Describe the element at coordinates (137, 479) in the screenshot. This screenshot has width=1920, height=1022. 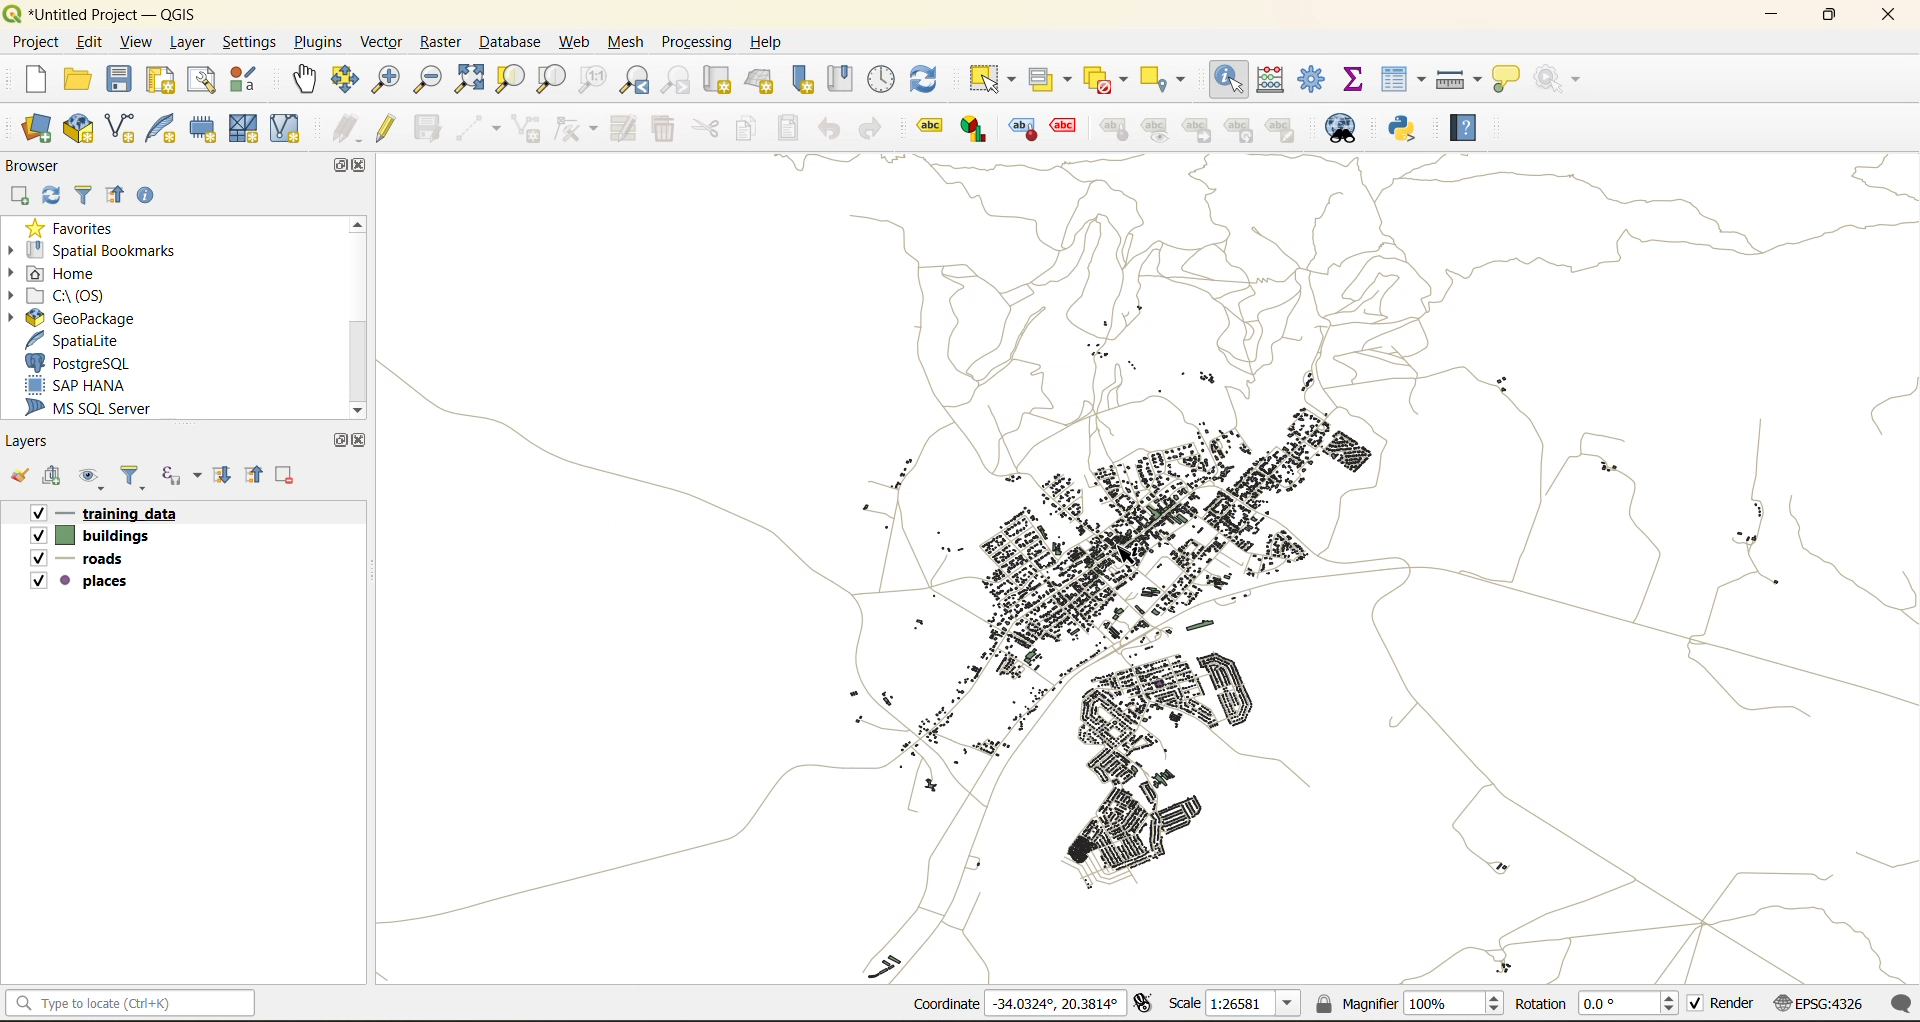
I see `filter` at that location.